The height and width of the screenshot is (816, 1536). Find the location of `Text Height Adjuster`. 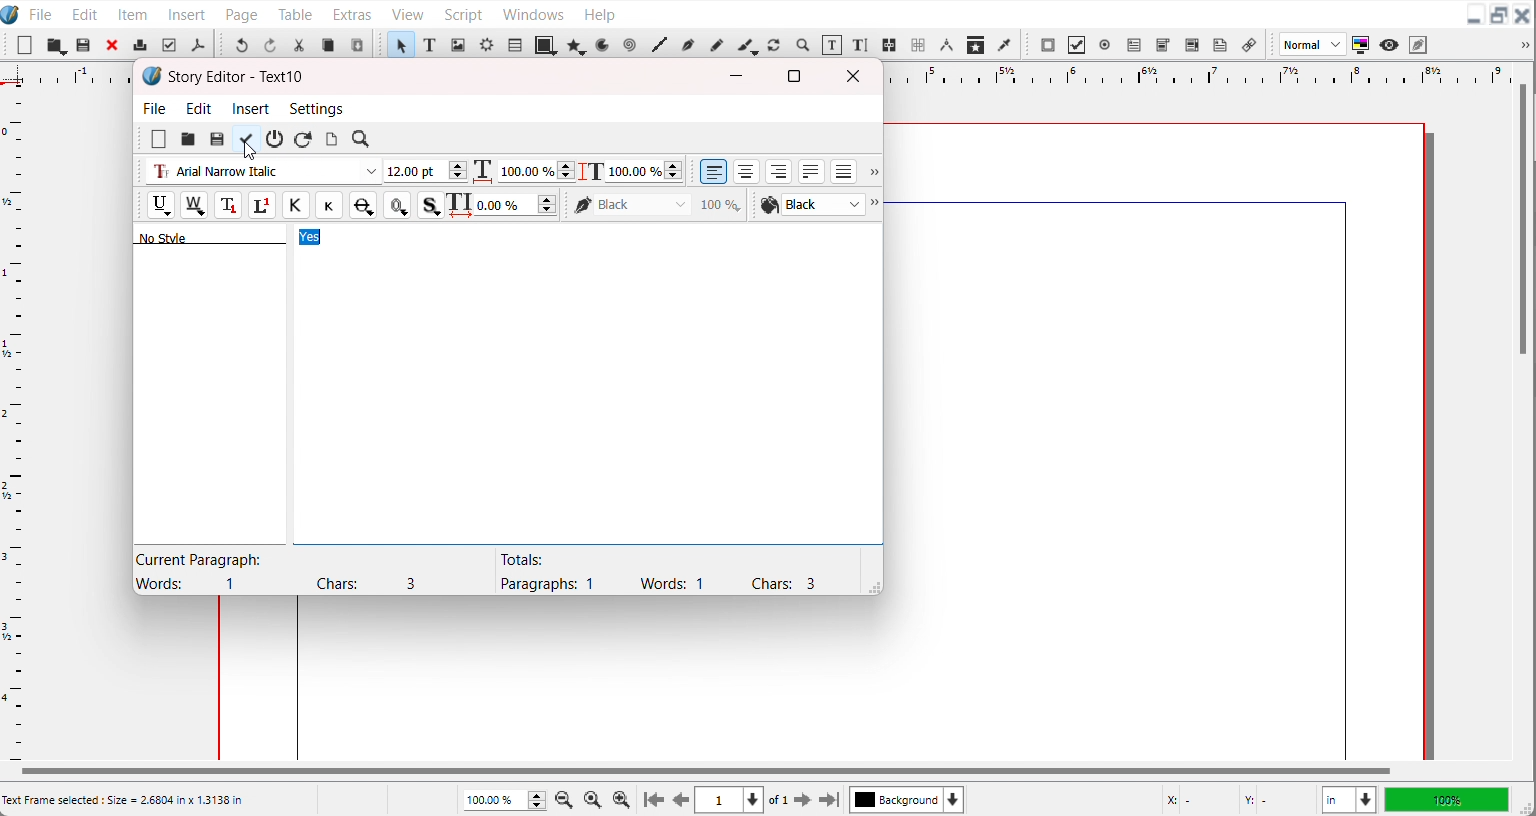

Text Height Adjuster is located at coordinates (644, 171).